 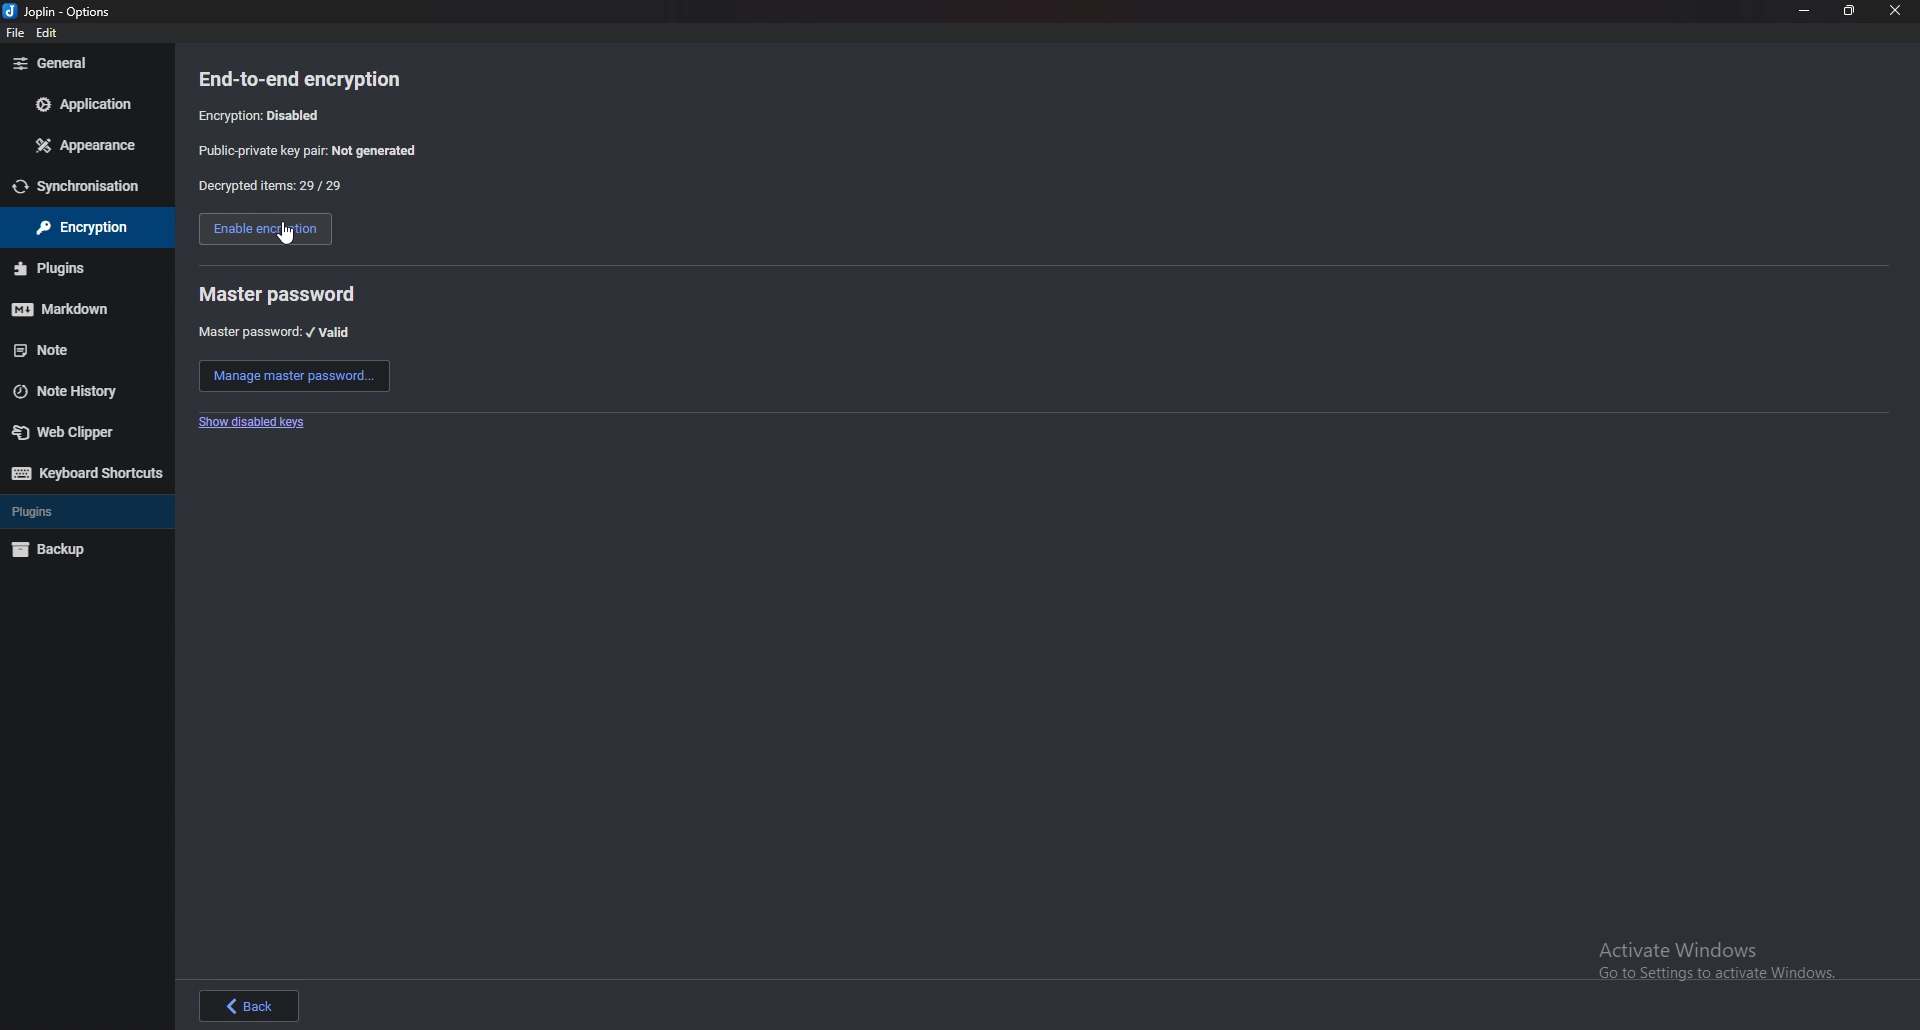 I want to click on , so click(x=70, y=436).